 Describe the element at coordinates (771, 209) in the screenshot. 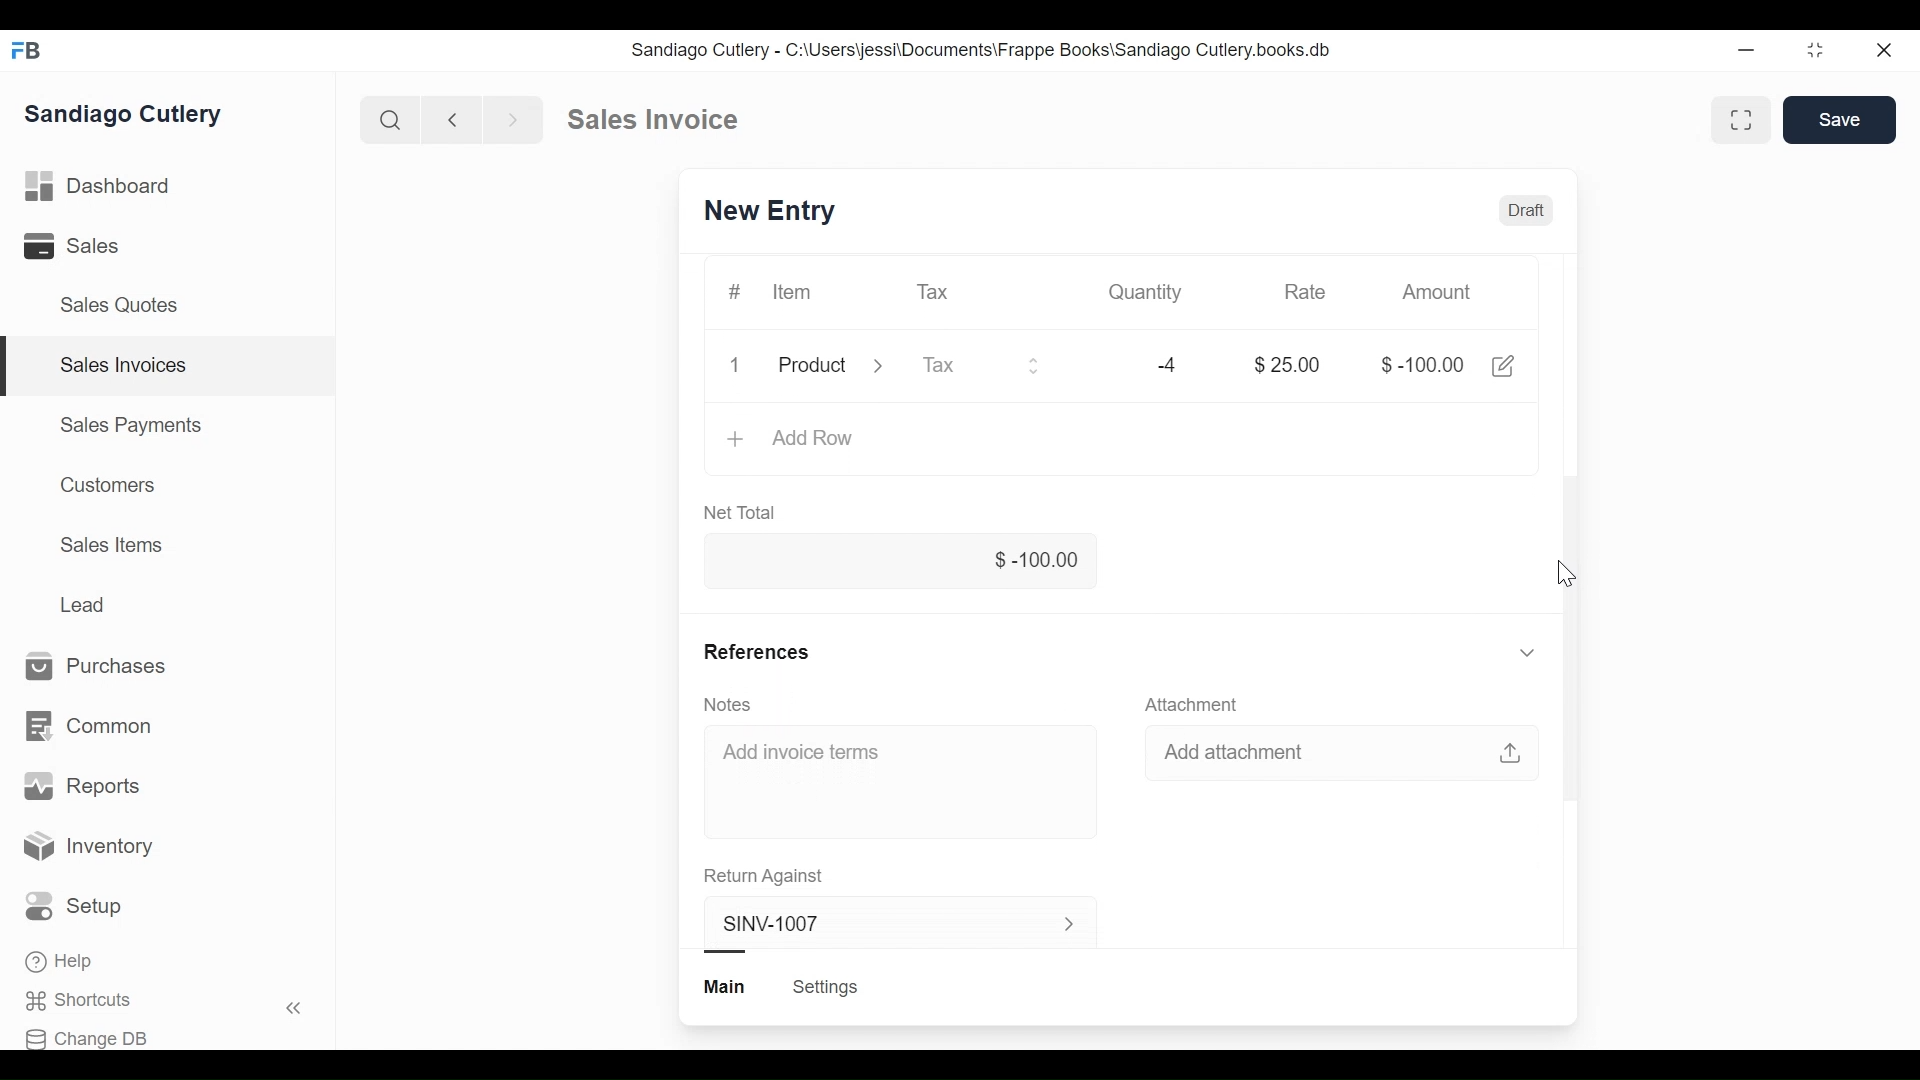

I see `SINV-1007` at that location.